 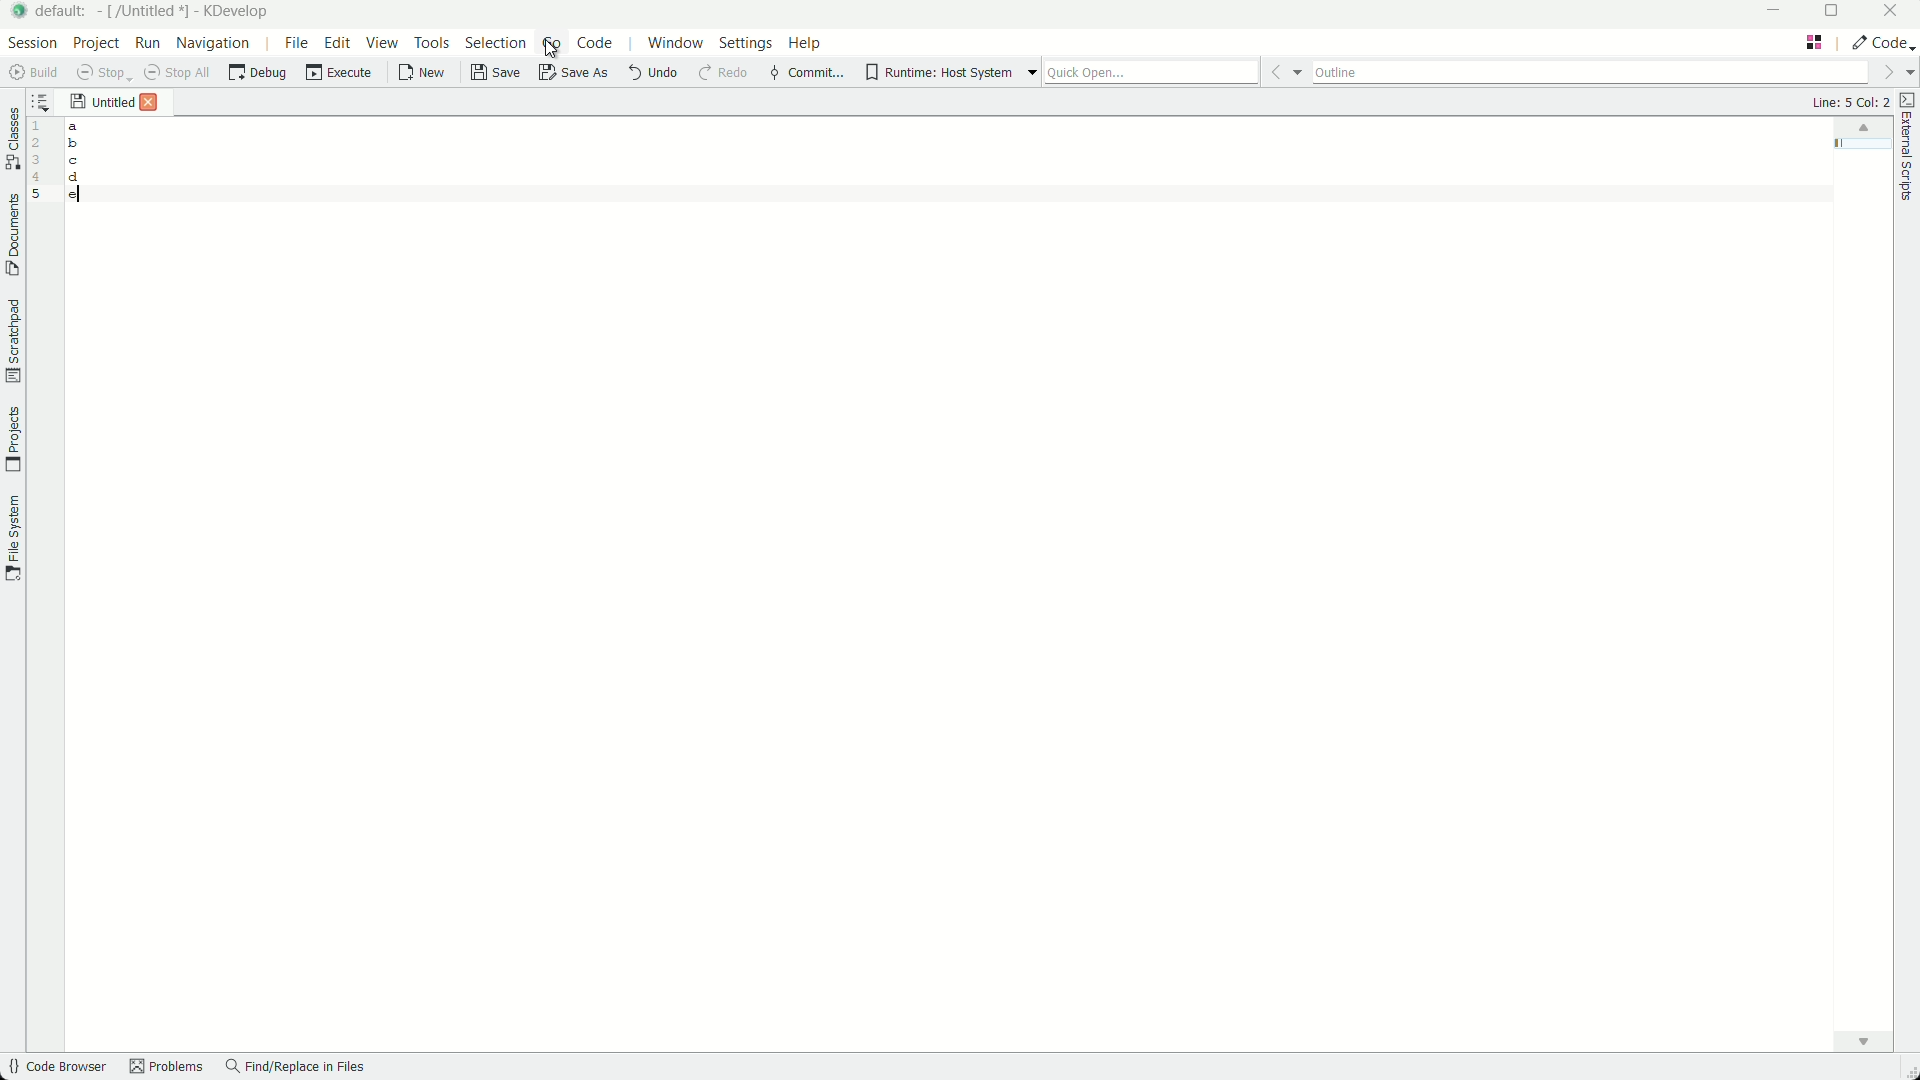 What do you see at coordinates (806, 73) in the screenshot?
I see `commit` at bounding box center [806, 73].